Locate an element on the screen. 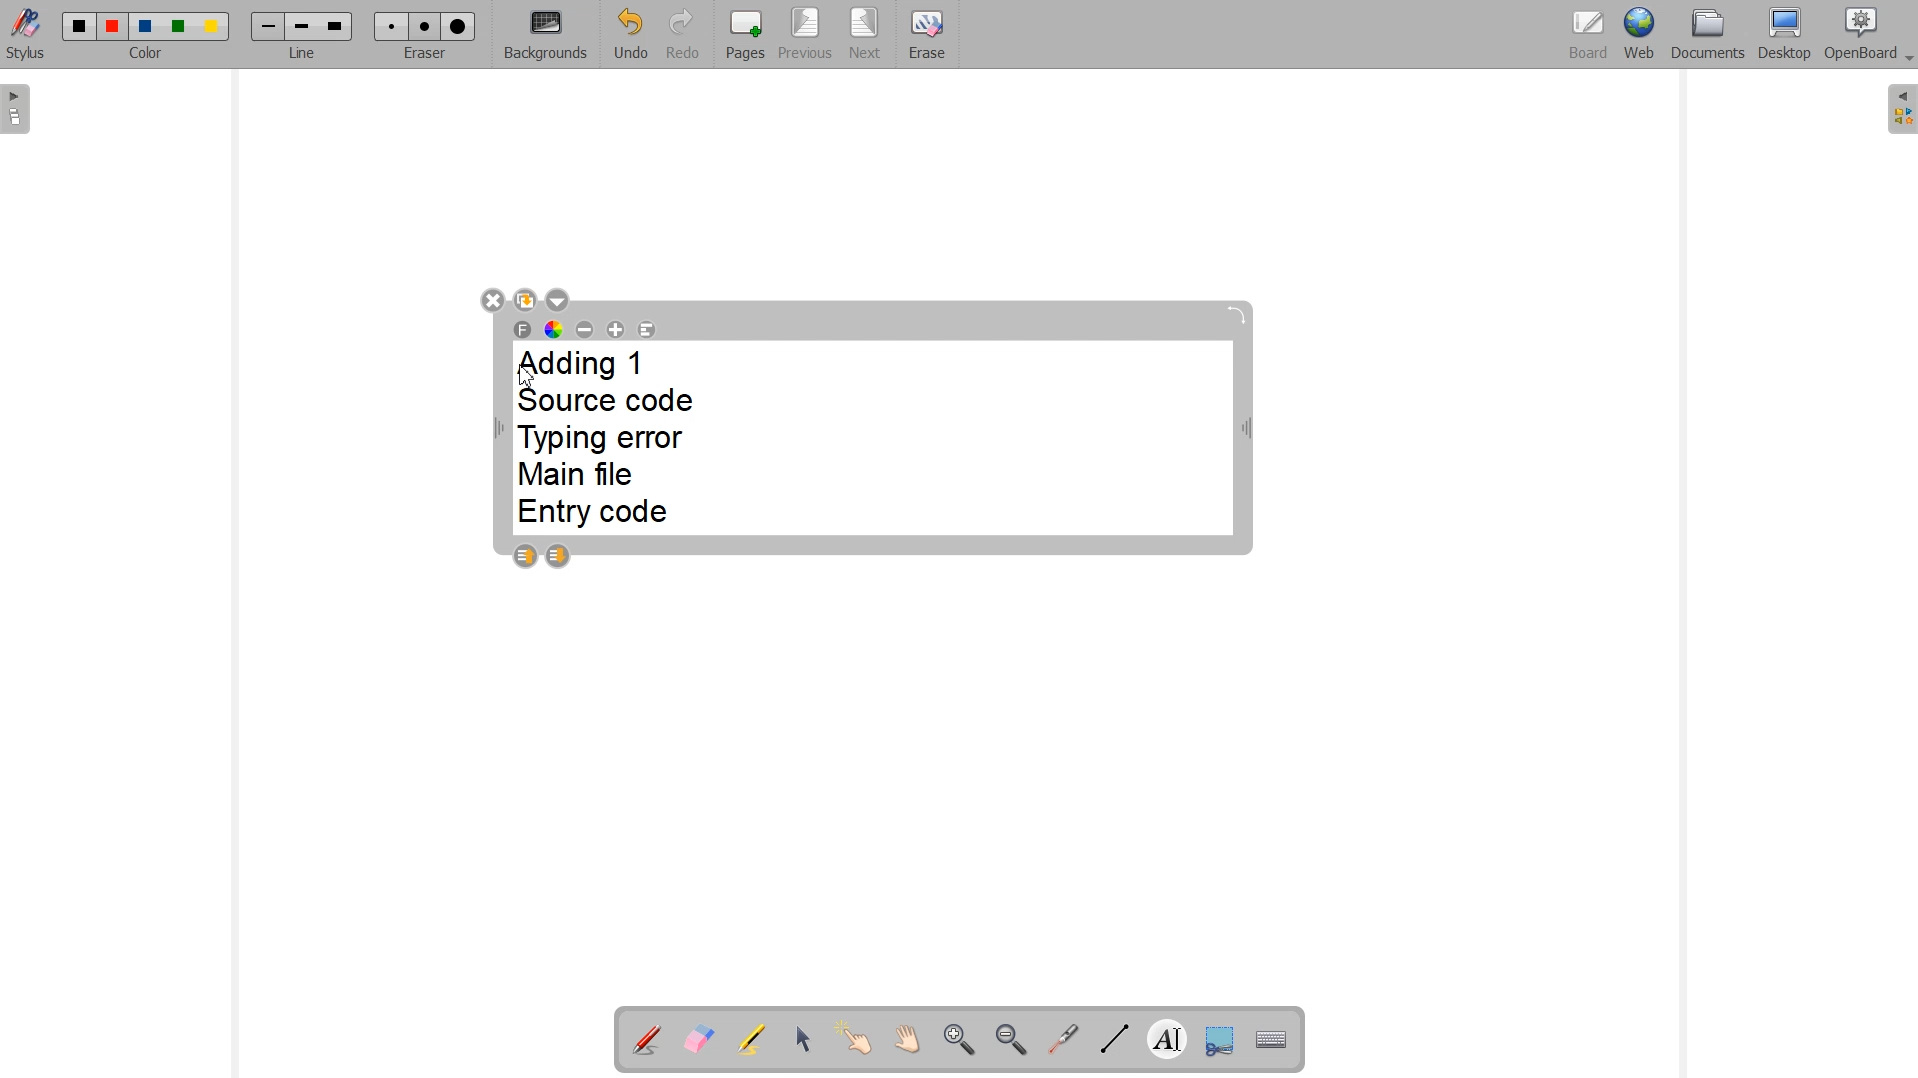 This screenshot has width=1918, height=1078. Color 3 is located at coordinates (145, 27).